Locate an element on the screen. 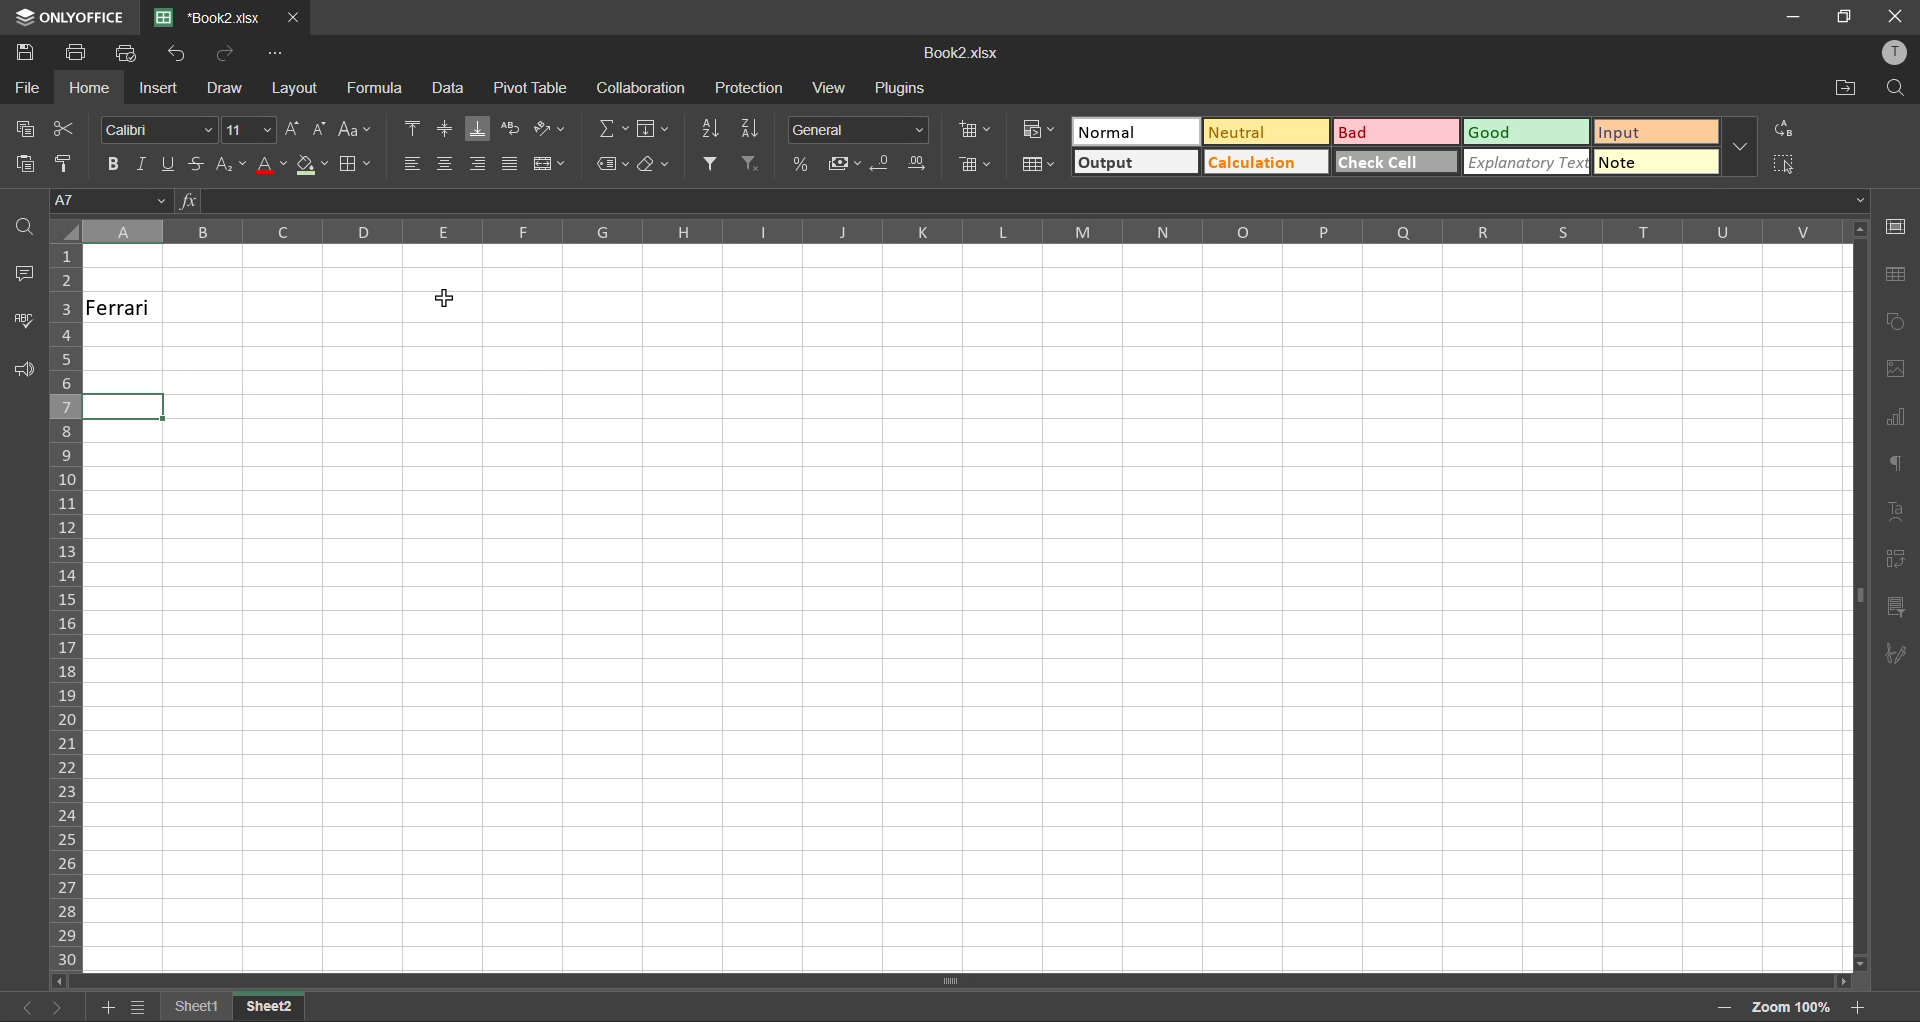 The width and height of the screenshot is (1920, 1022). good is located at coordinates (1524, 133).